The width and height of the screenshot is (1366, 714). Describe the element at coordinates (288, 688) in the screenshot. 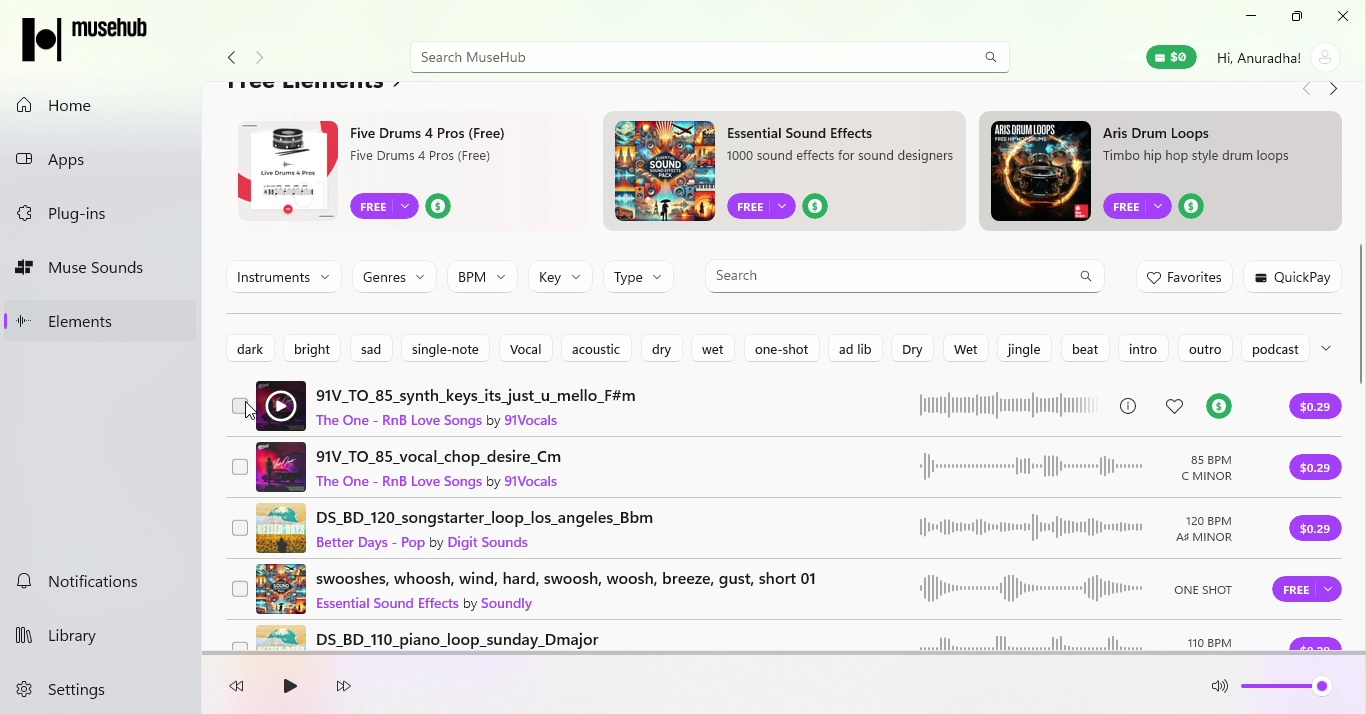

I see `play` at that location.